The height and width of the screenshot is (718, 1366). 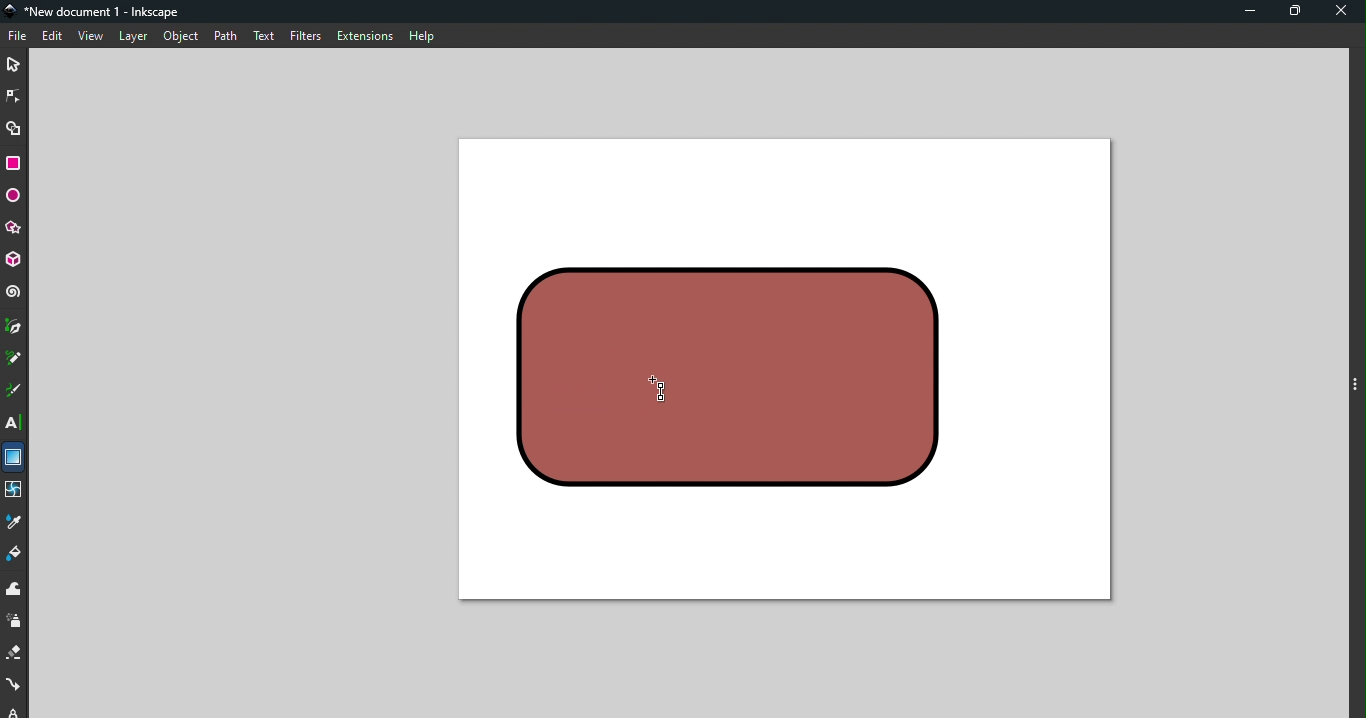 I want to click on Filters, so click(x=304, y=35).